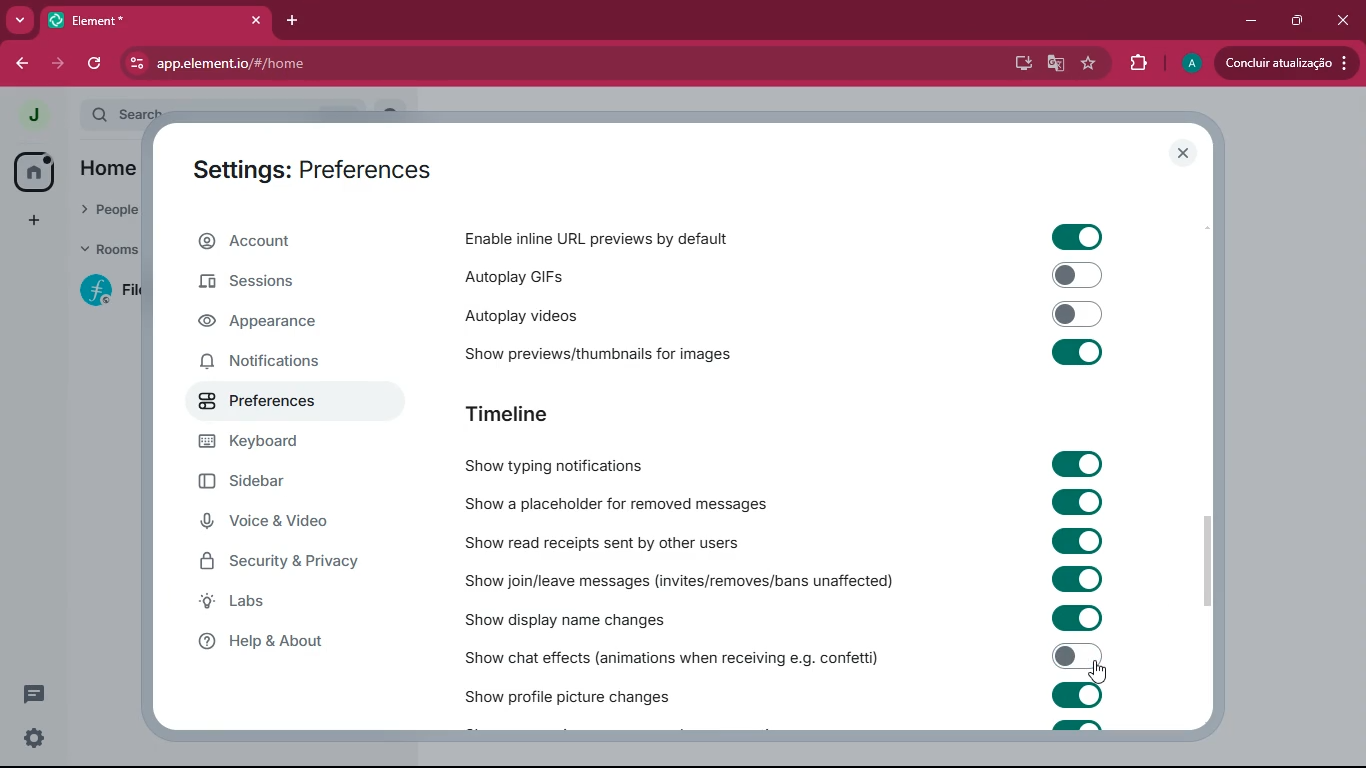 The width and height of the screenshot is (1366, 768). I want to click on quick settings, so click(34, 737).